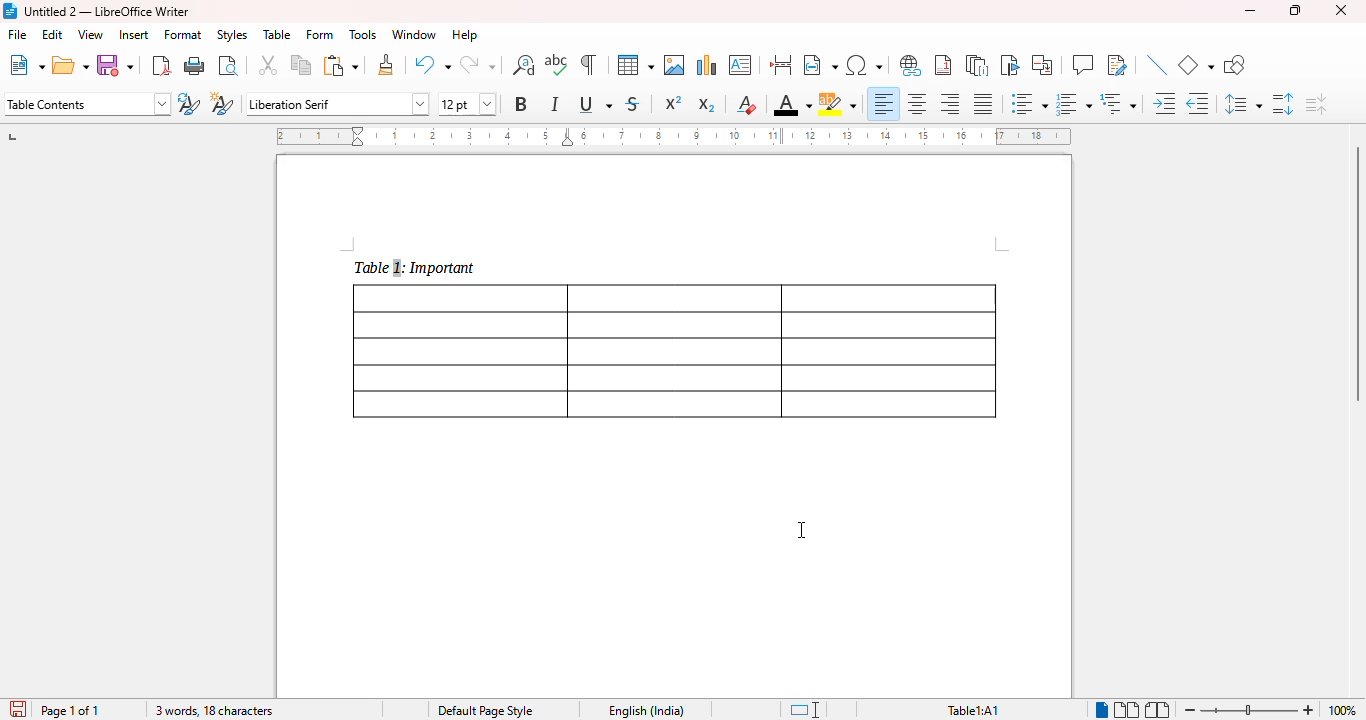 Image resolution: width=1366 pixels, height=720 pixels. What do you see at coordinates (268, 64) in the screenshot?
I see `cut` at bounding box center [268, 64].